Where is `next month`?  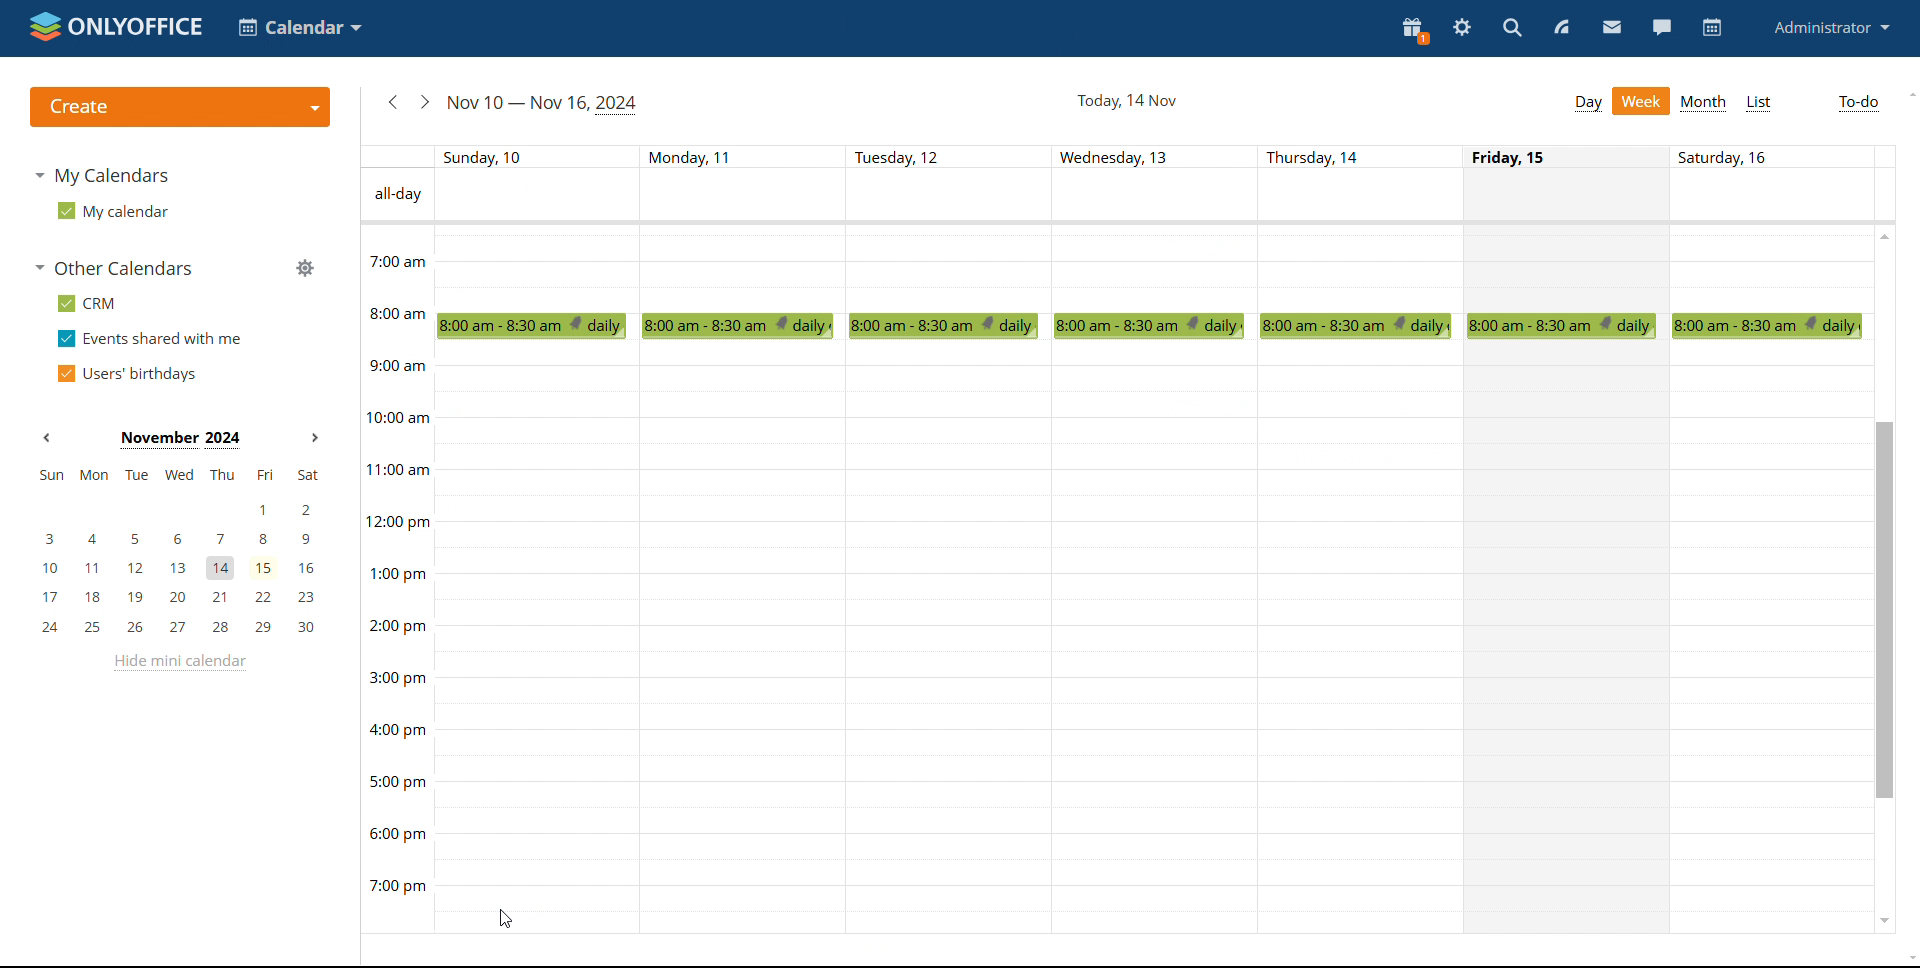
next month is located at coordinates (314, 438).